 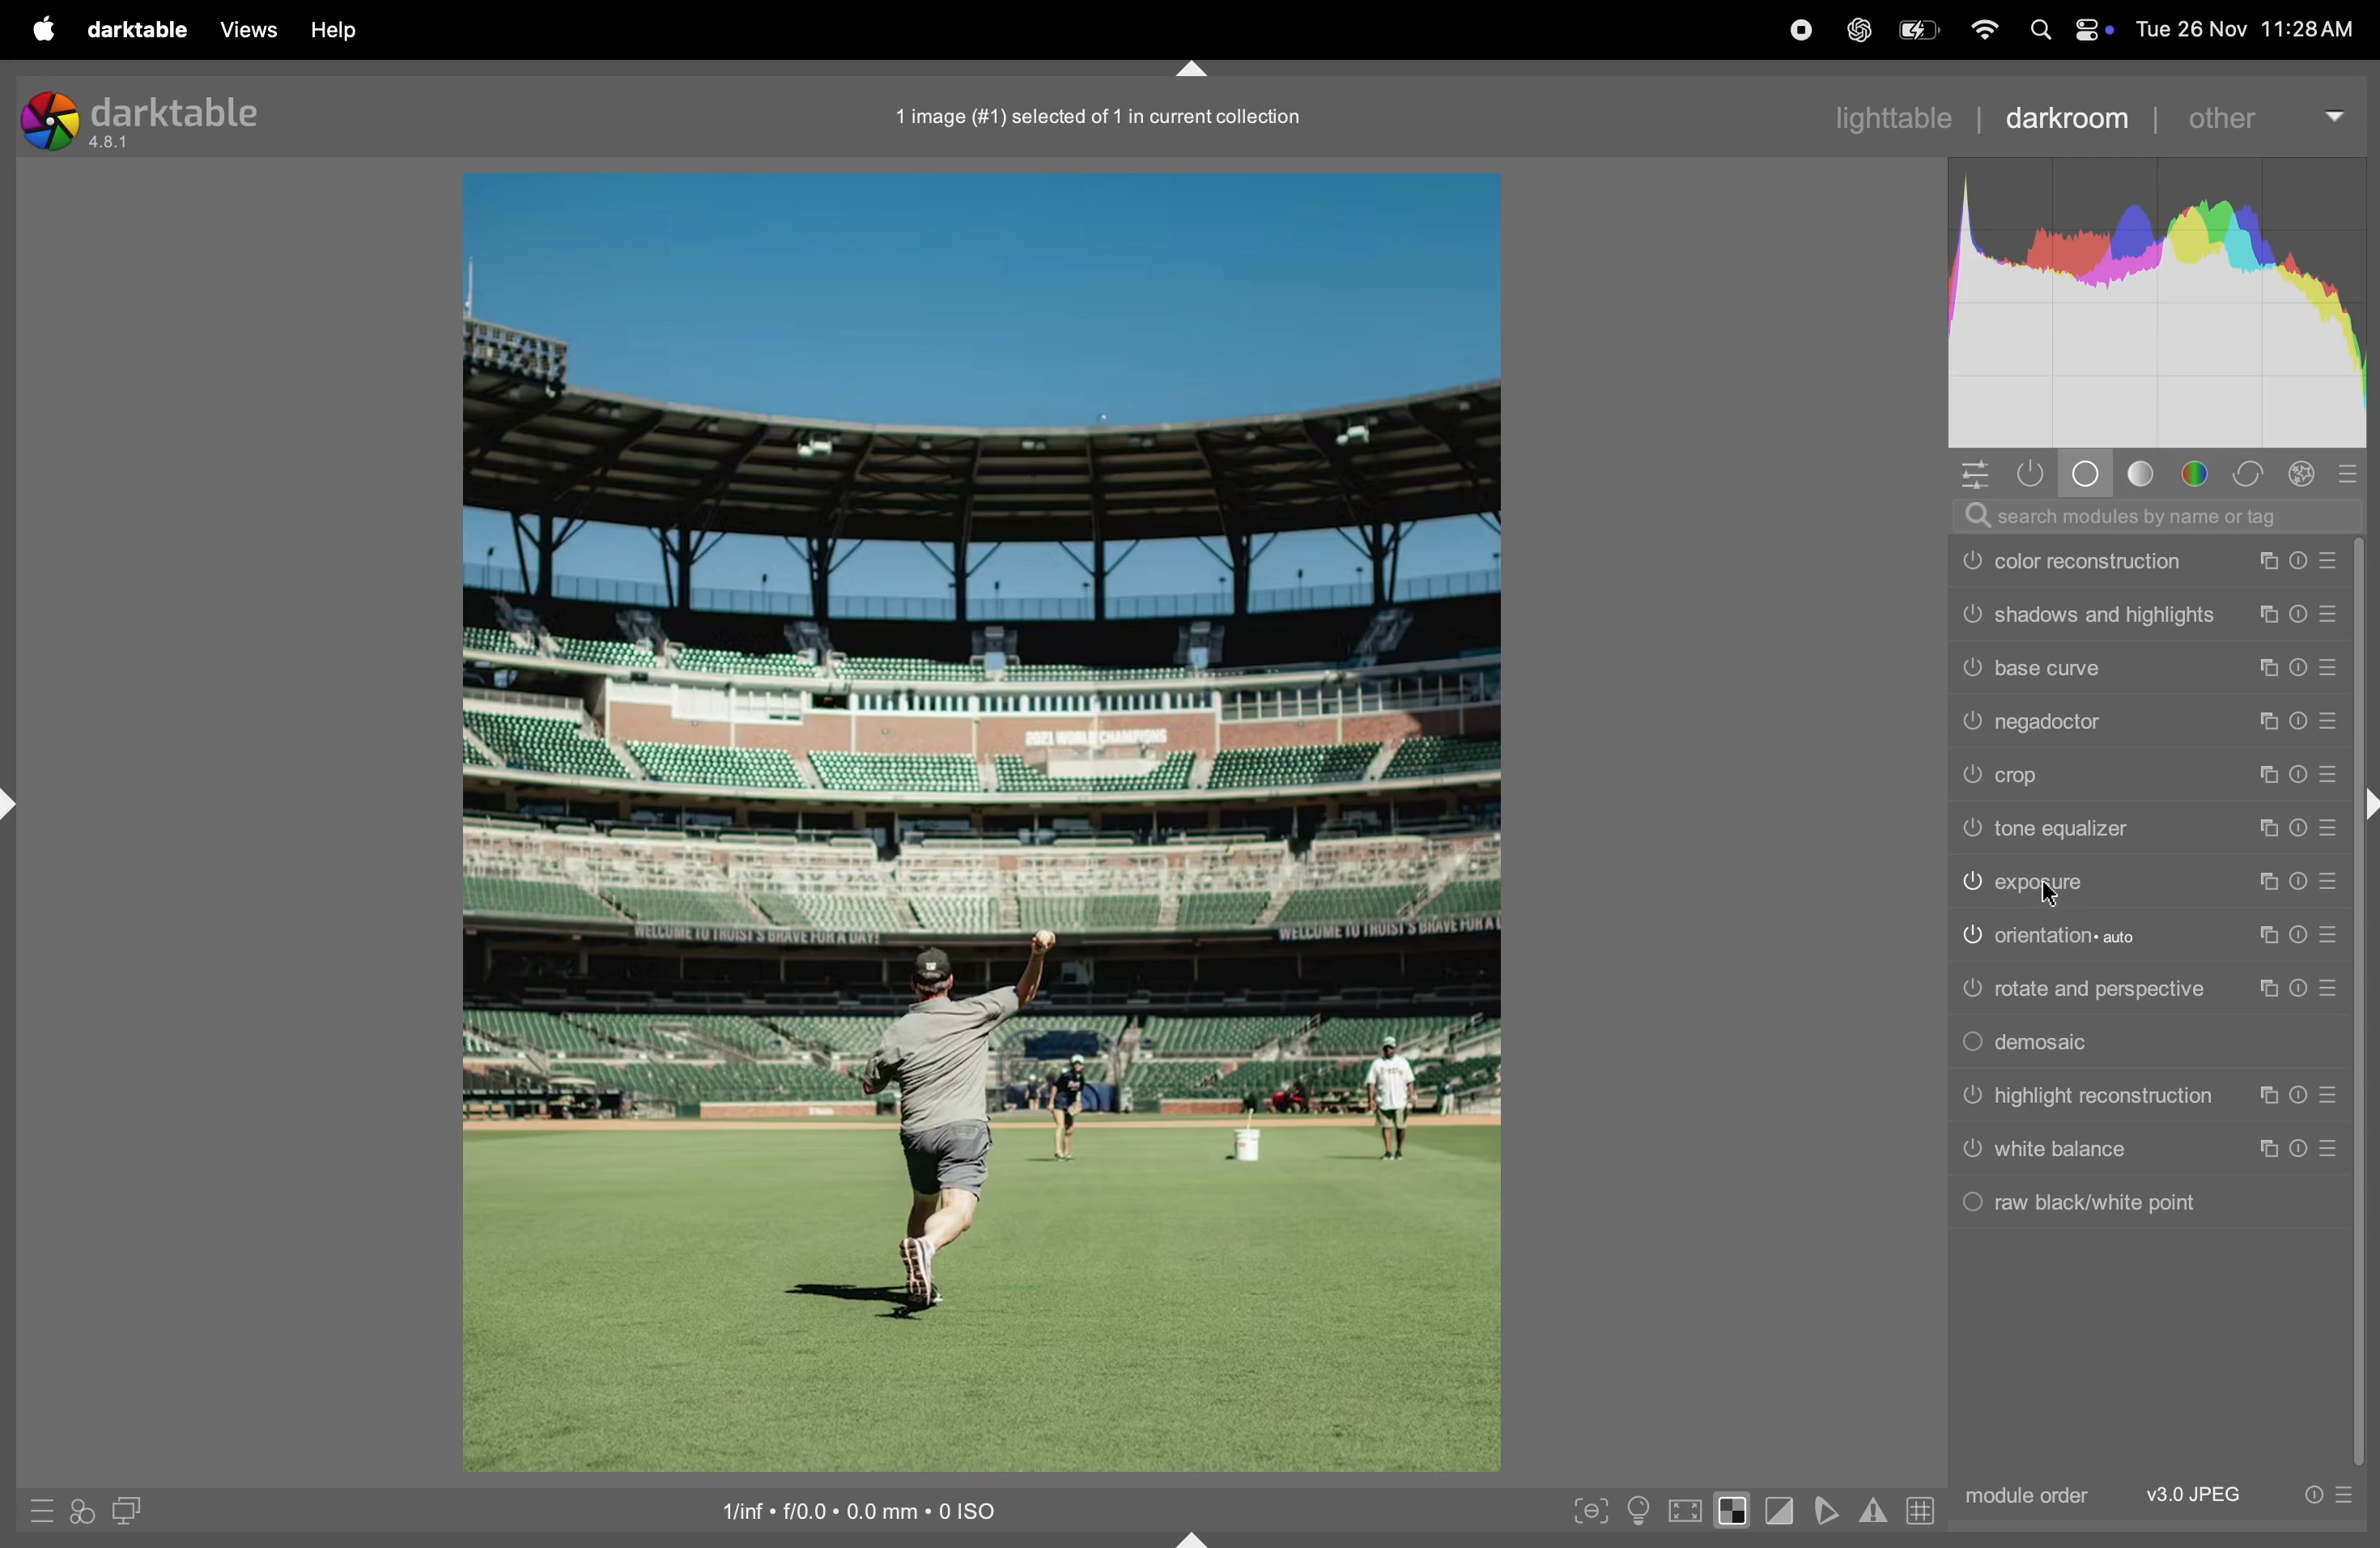 What do you see at coordinates (2272, 667) in the screenshot?
I see `copy` at bounding box center [2272, 667].